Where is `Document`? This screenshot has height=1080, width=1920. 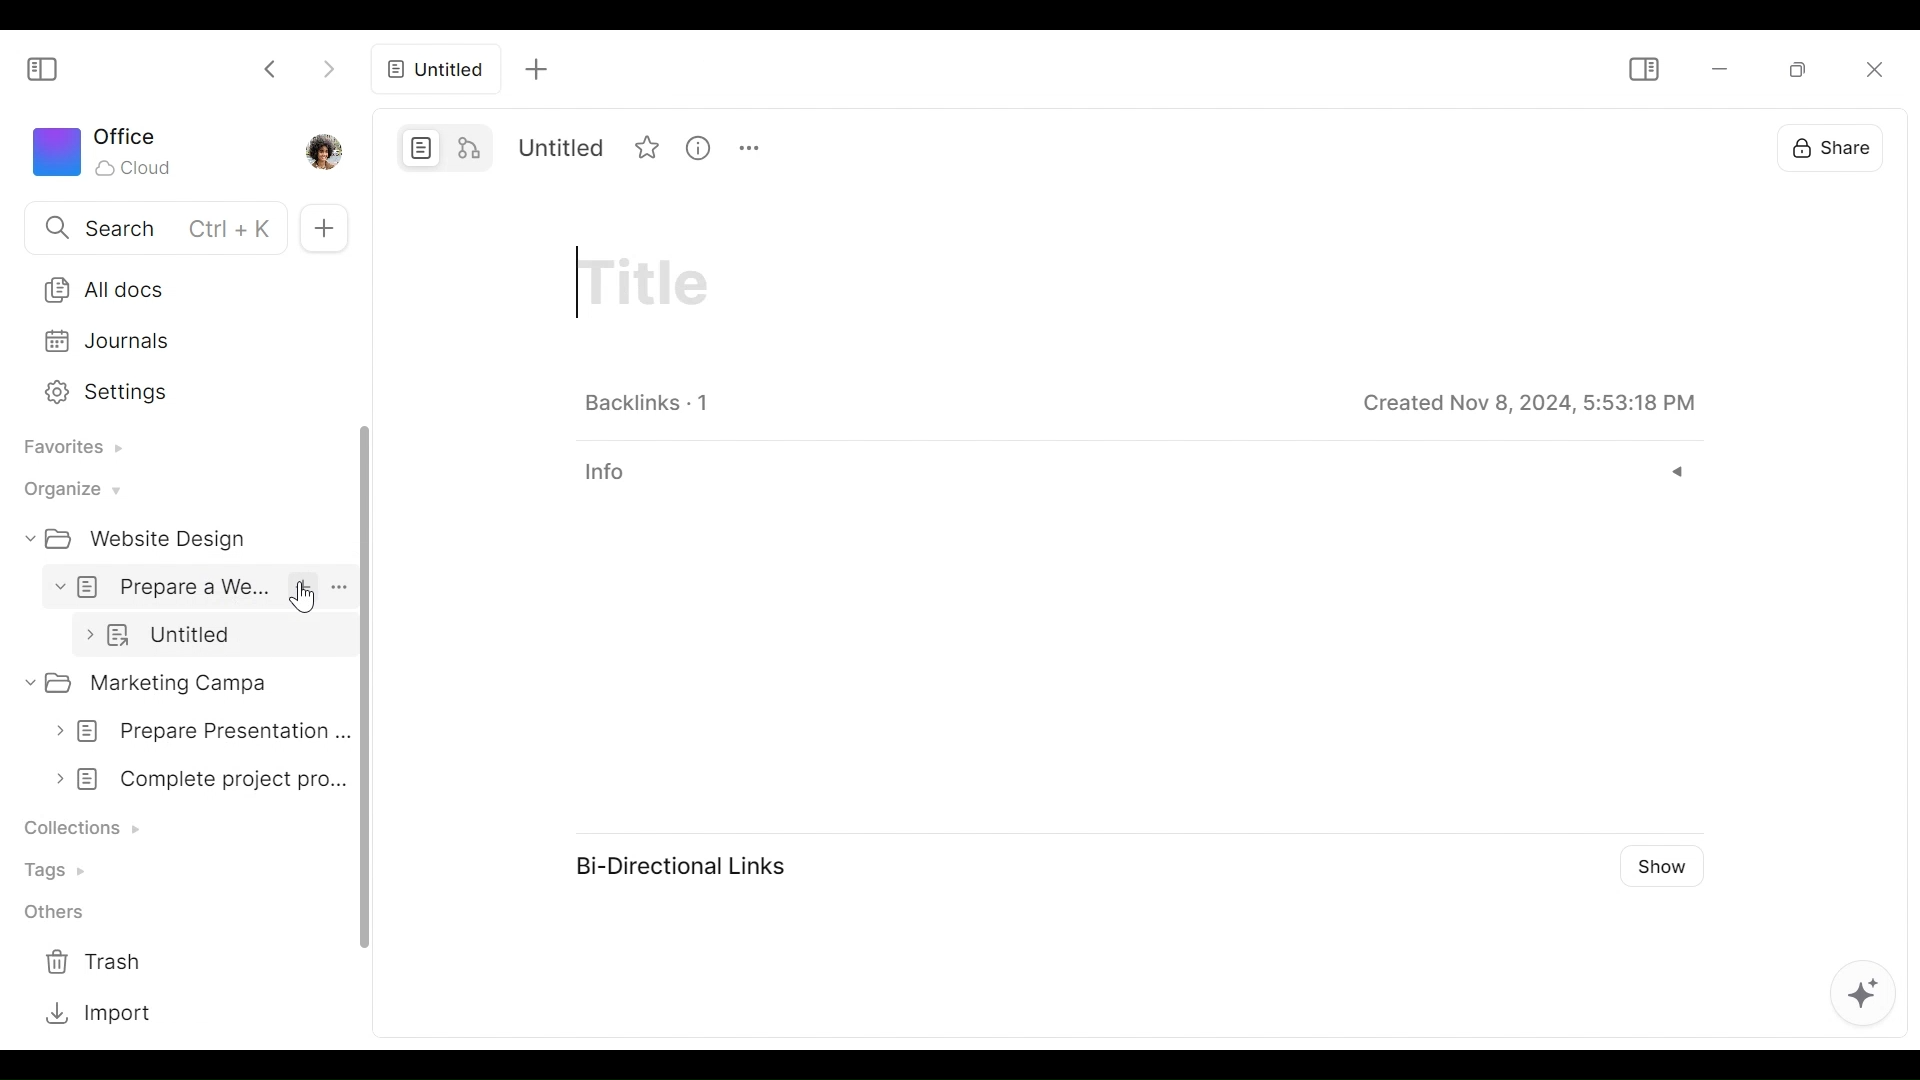 Document is located at coordinates (199, 587).